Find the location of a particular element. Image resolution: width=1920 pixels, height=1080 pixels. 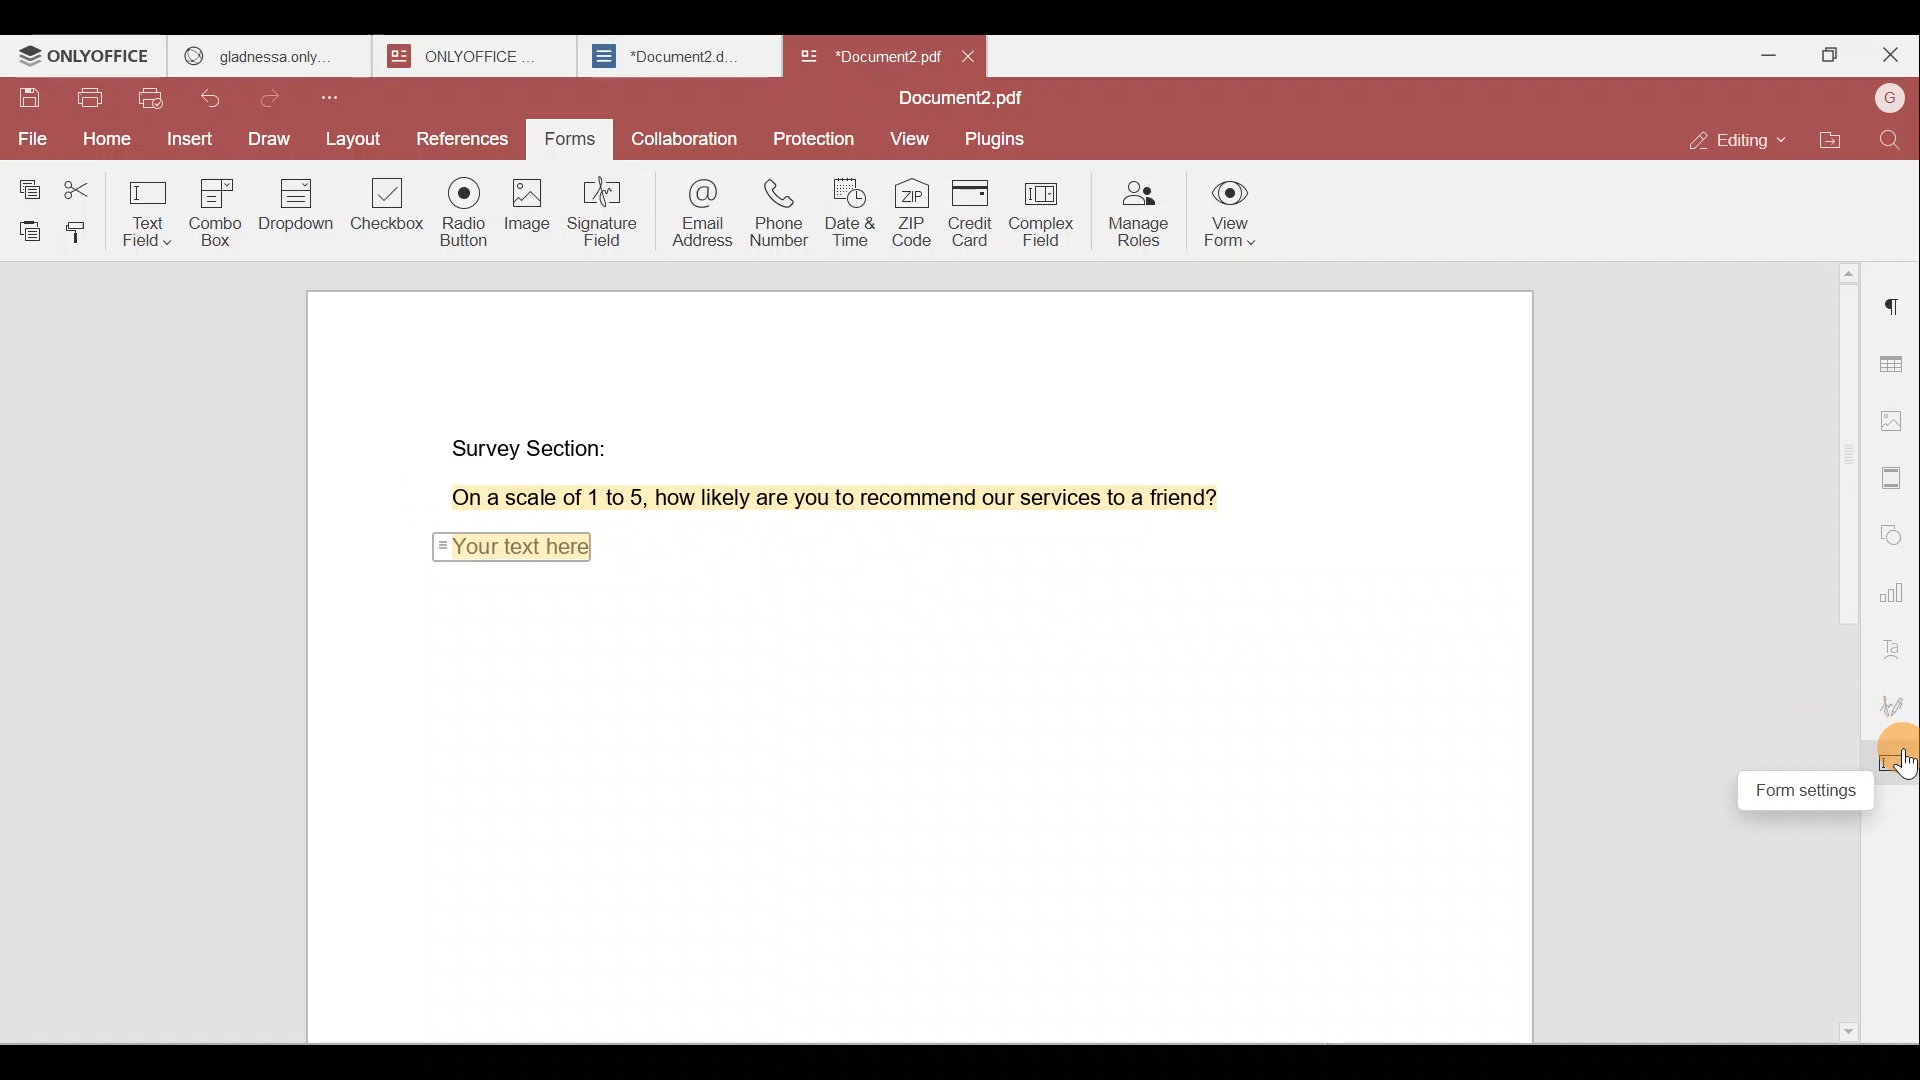

Insert is located at coordinates (190, 141).